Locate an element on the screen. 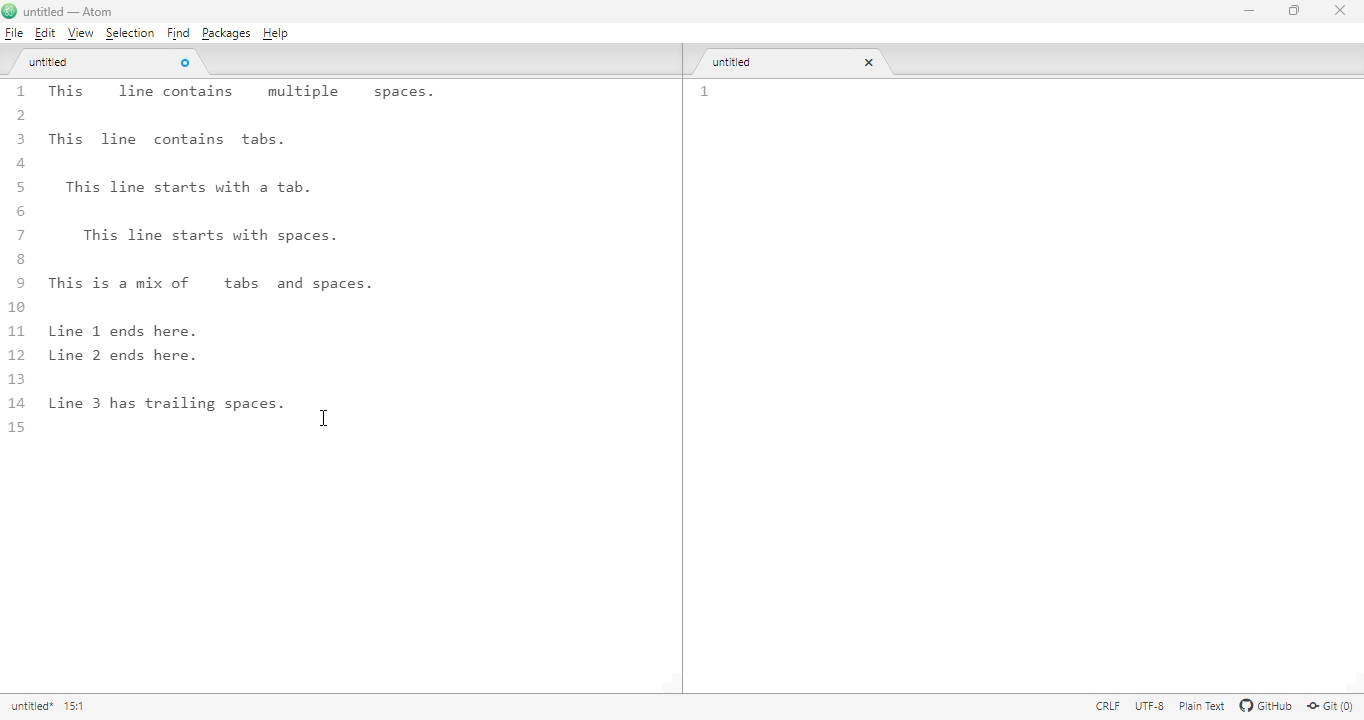 This screenshot has width=1364, height=720. CRLF is located at coordinates (1106, 705).